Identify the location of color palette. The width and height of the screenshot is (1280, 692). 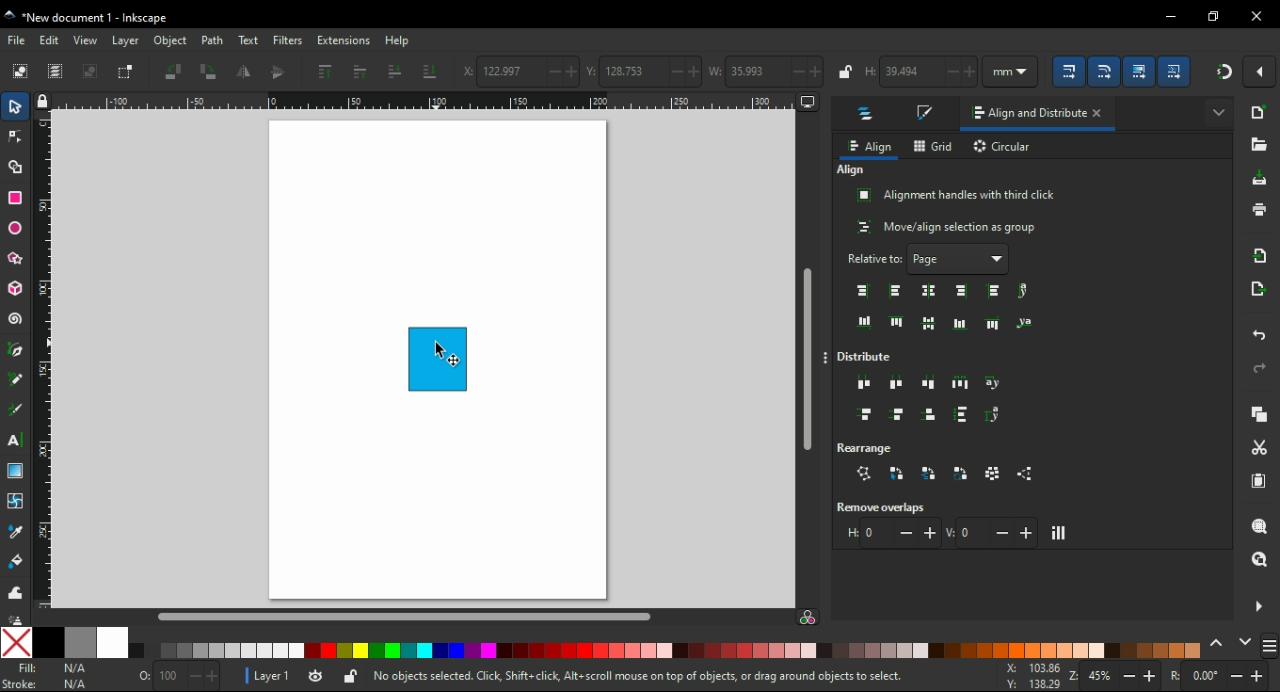
(670, 650).